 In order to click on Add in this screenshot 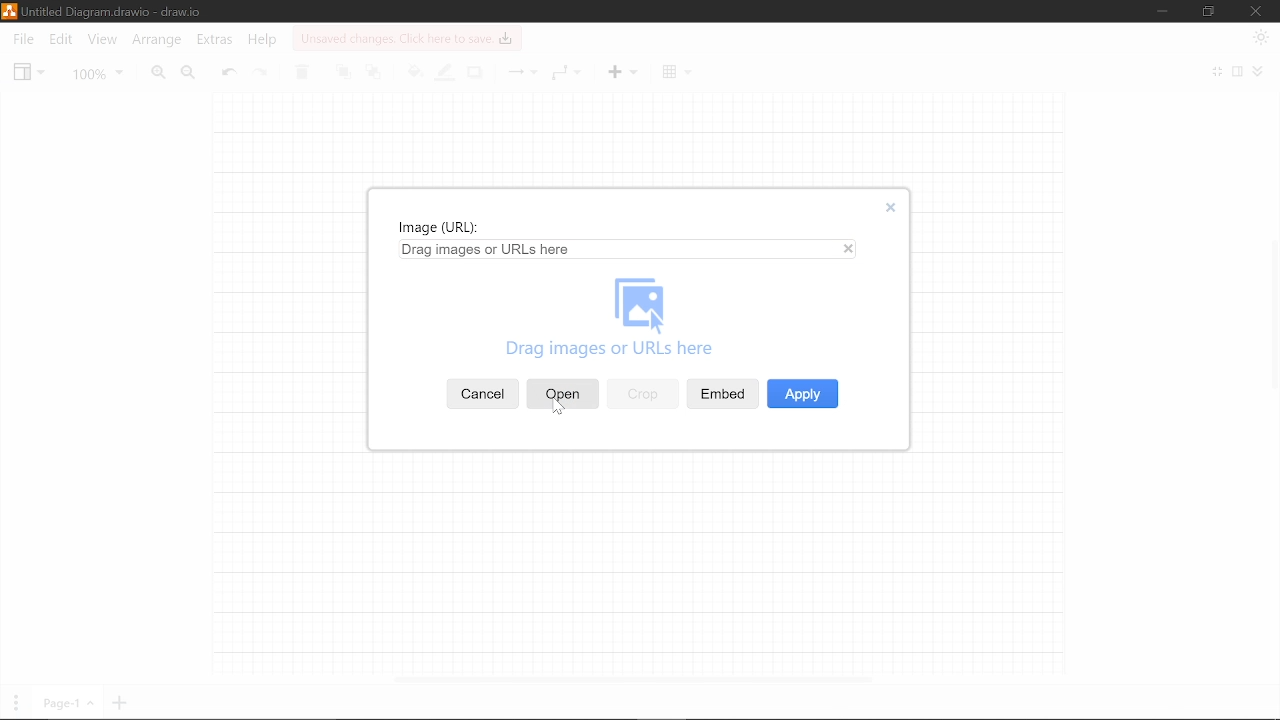, I will do `click(619, 71)`.